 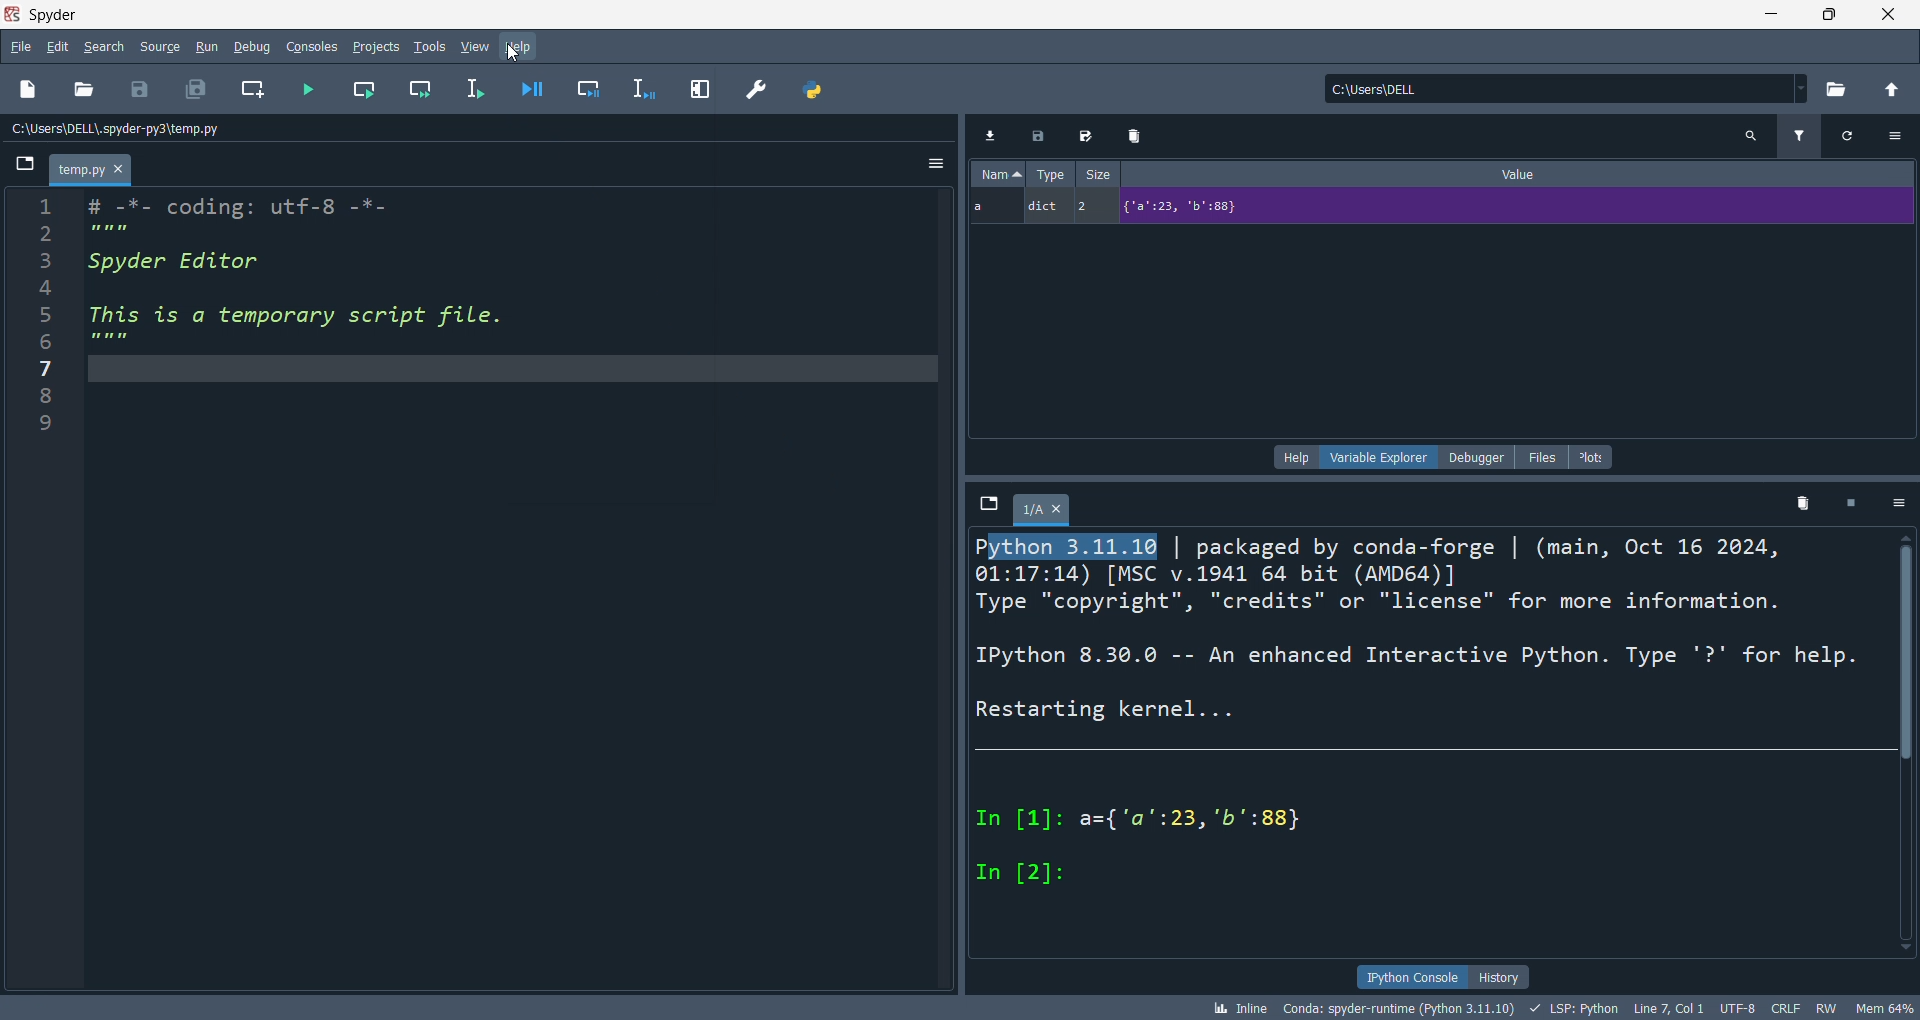 I want to click on variable explorer, so click(x=1379, y=457).